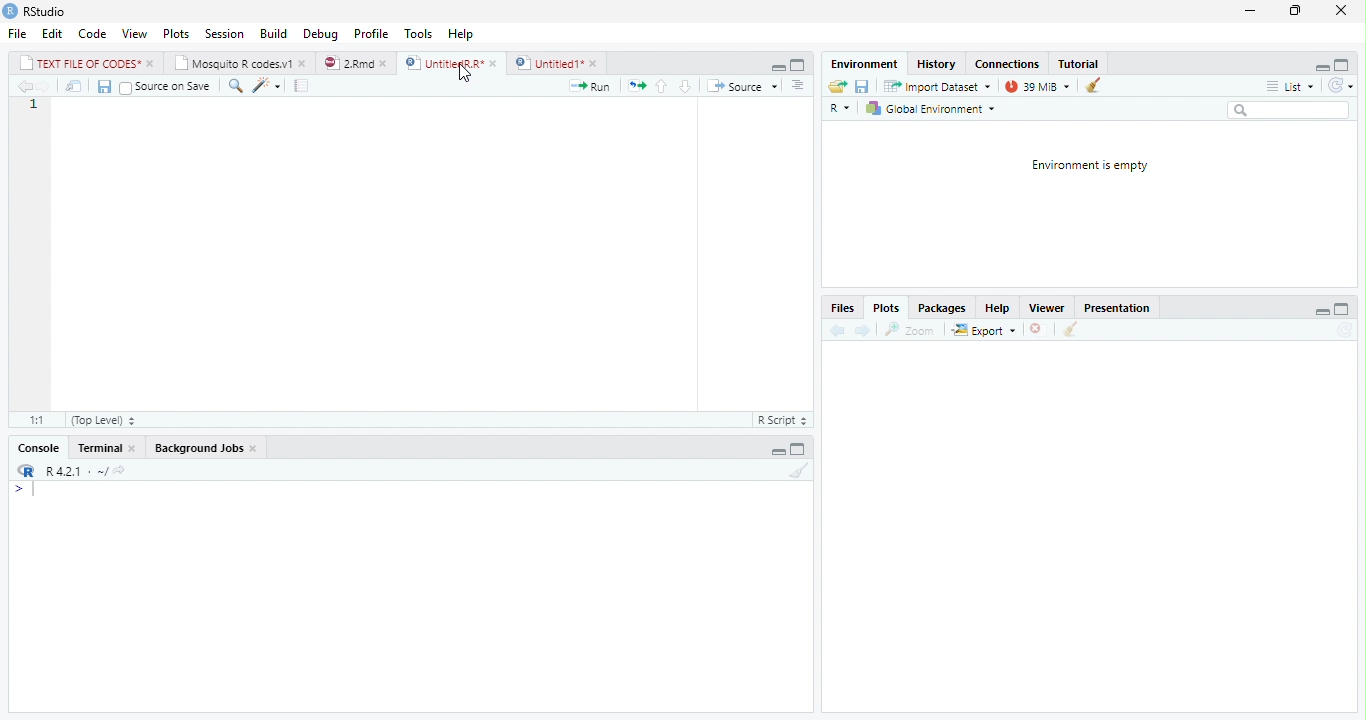 The image size is (1366, 720). I want to click on Next, so click(49, 86).